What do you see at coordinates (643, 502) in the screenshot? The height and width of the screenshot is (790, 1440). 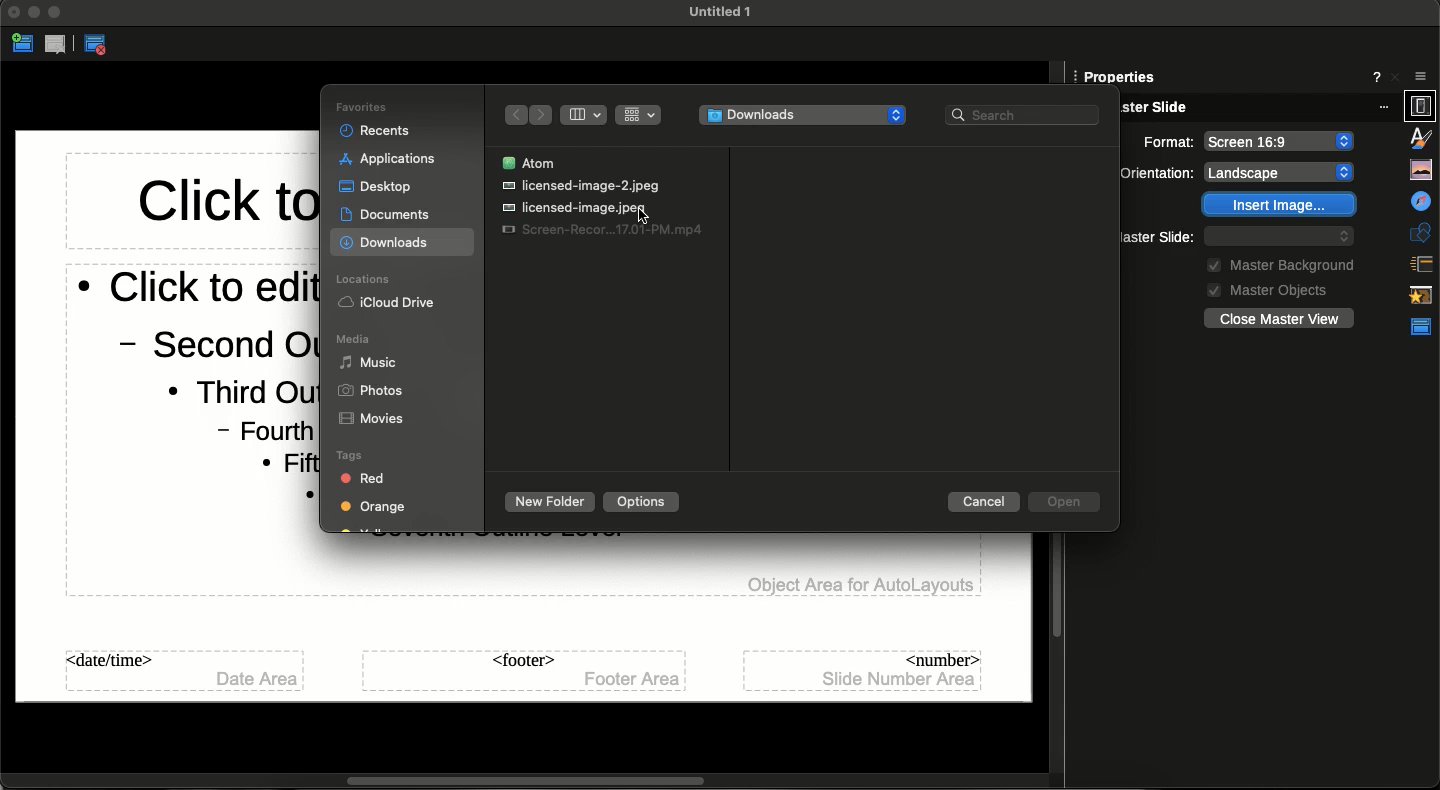 I see `Options` at bounding box center [643, 502].